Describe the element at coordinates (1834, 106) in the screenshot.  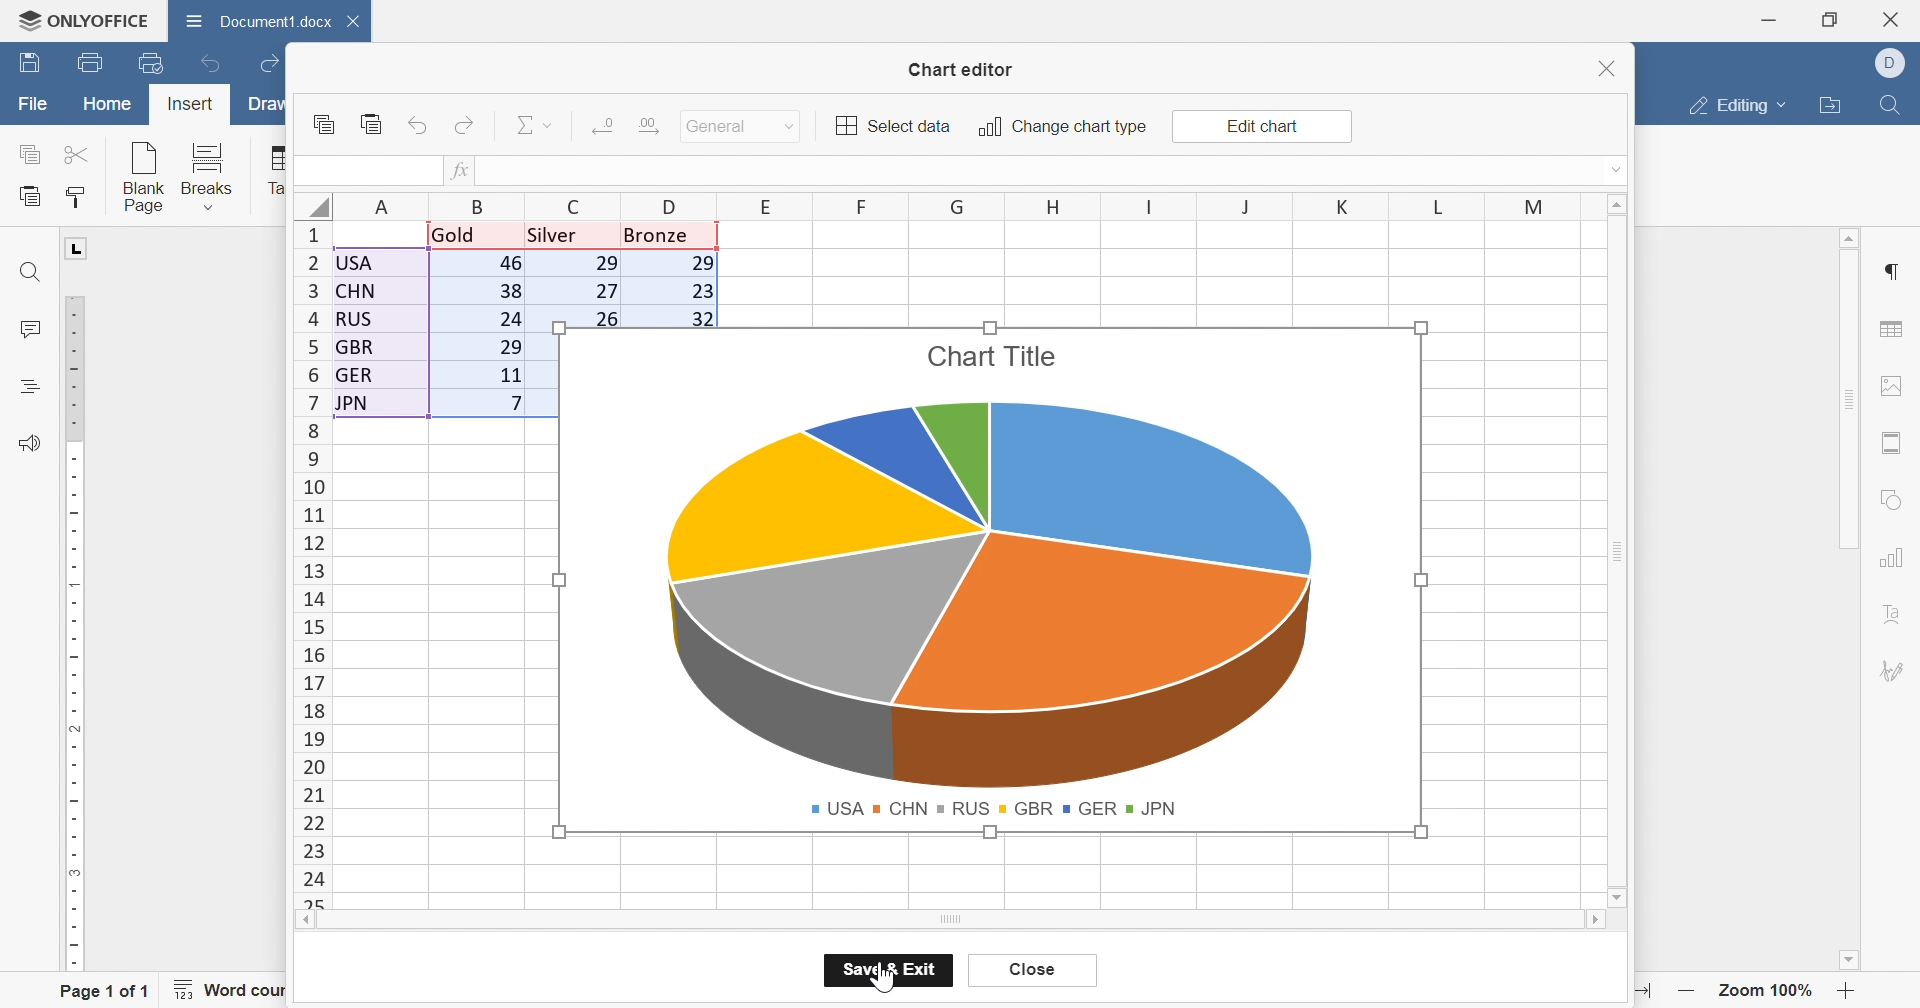
I see `Open File location` at that location.